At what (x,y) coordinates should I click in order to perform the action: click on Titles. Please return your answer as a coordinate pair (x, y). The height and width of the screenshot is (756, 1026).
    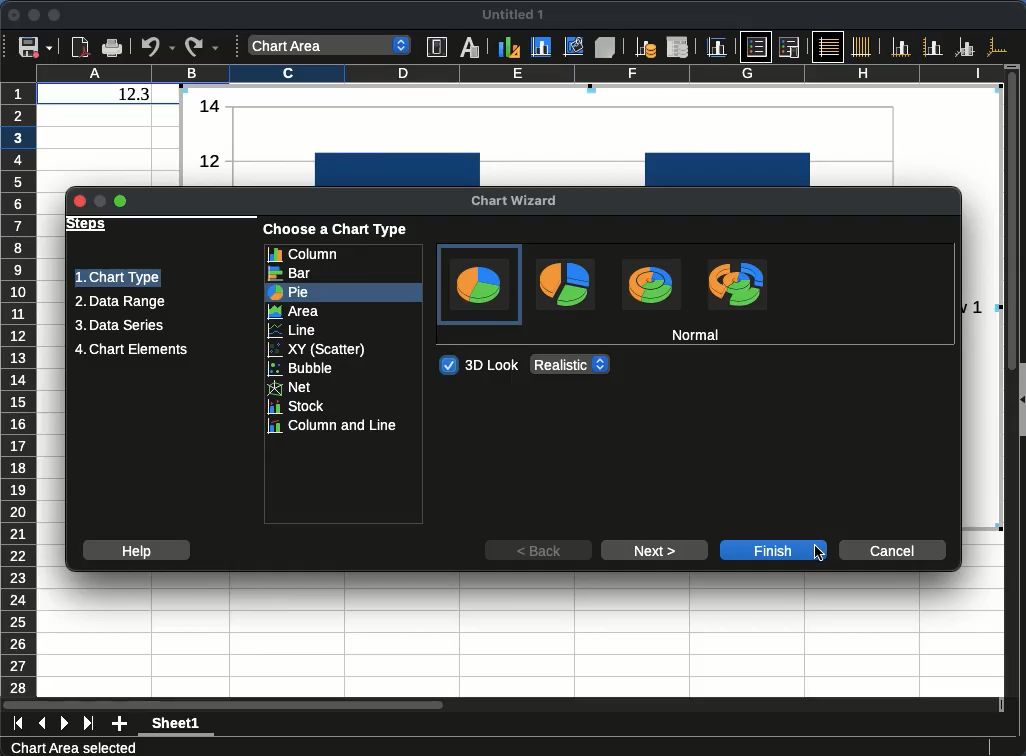
    Looking at the image, I should click on (716, 47).